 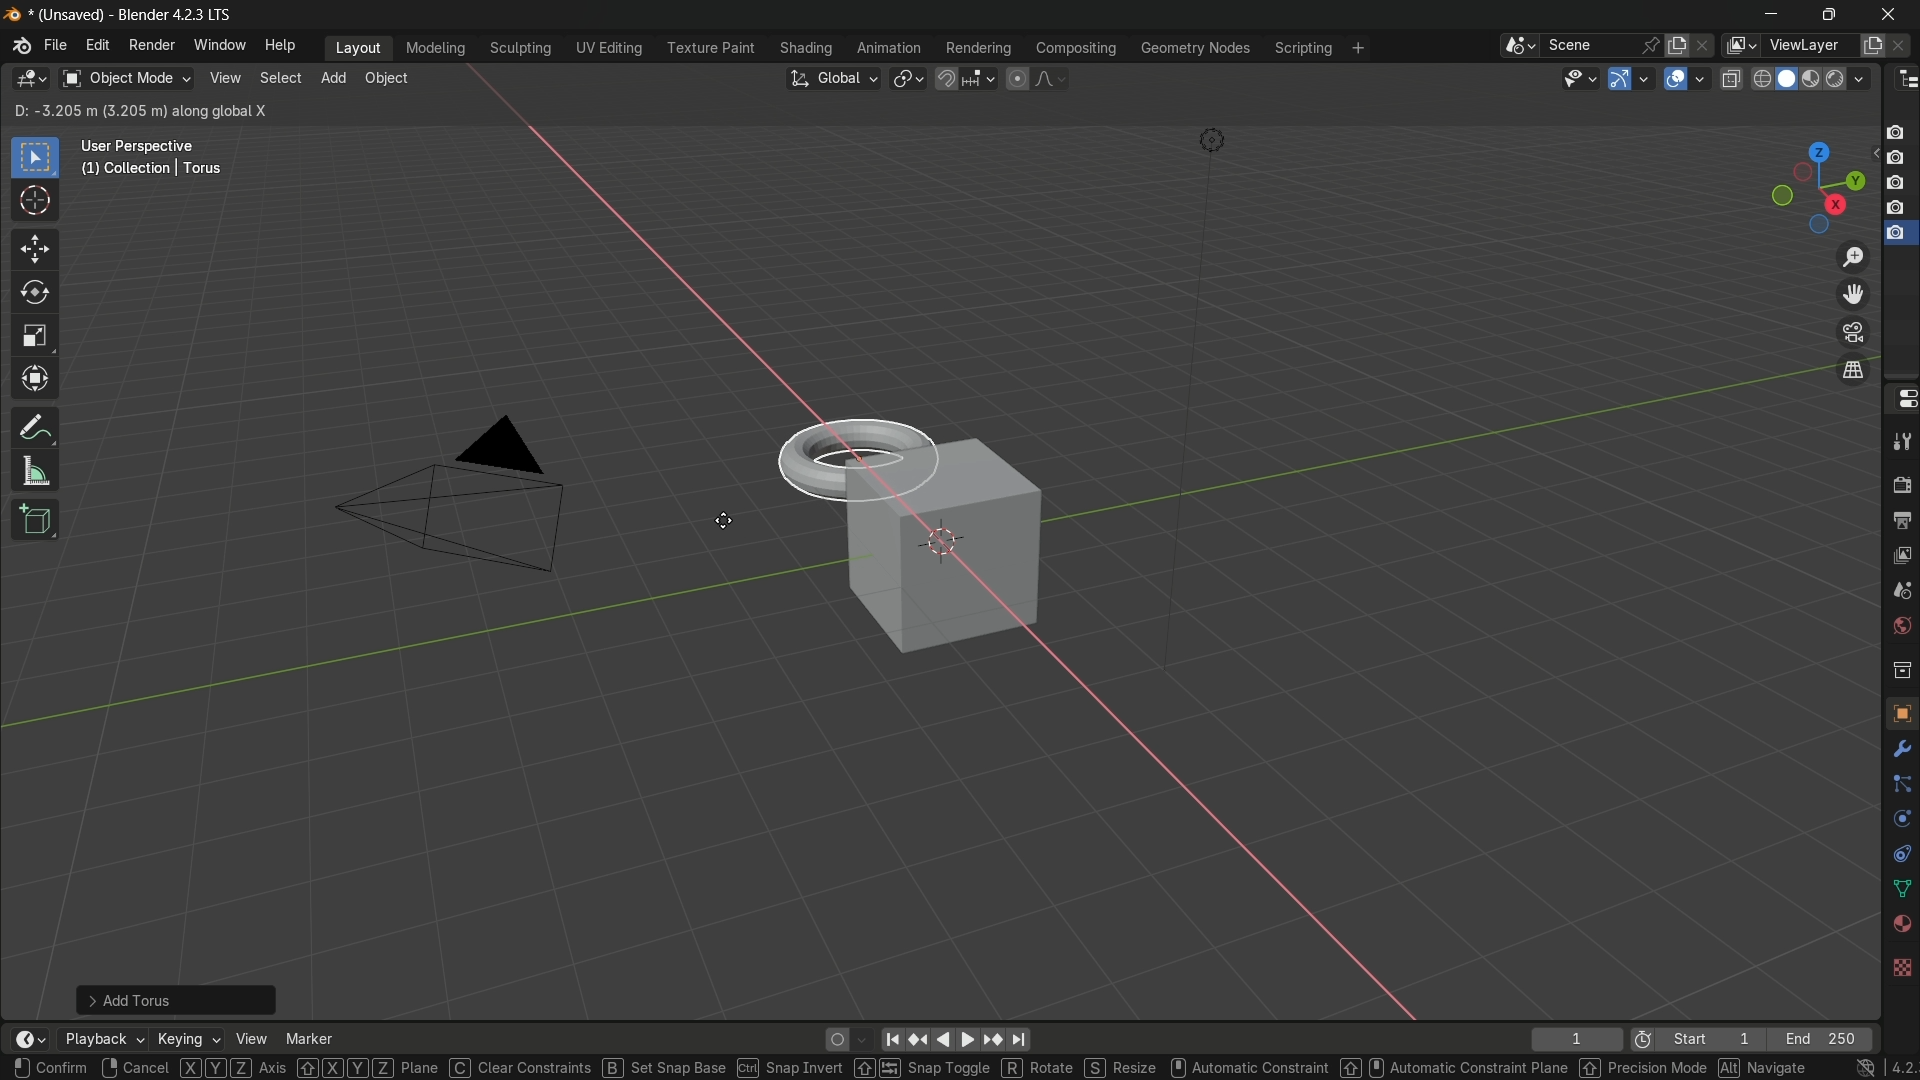 I want to click on logo, so click(x=22, y=46).